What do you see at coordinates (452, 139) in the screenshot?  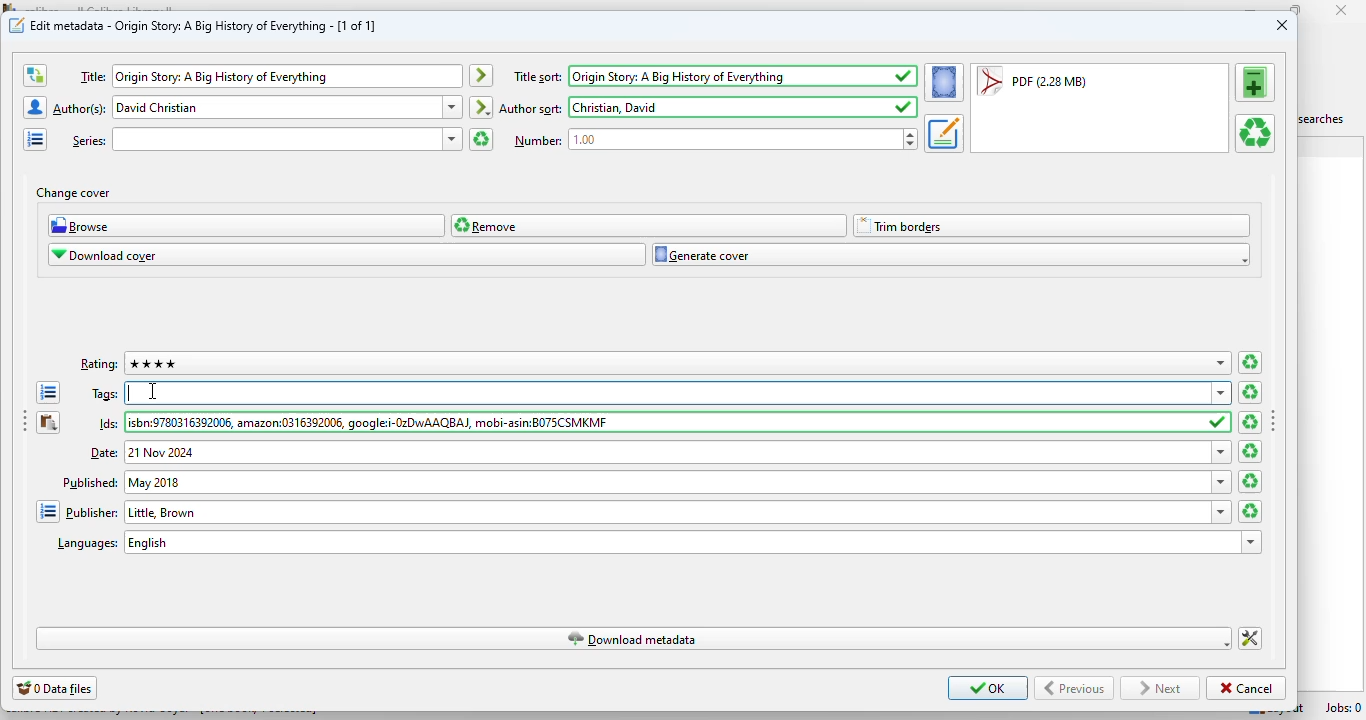 I see `dropdown` at bounding box center [452, 139].